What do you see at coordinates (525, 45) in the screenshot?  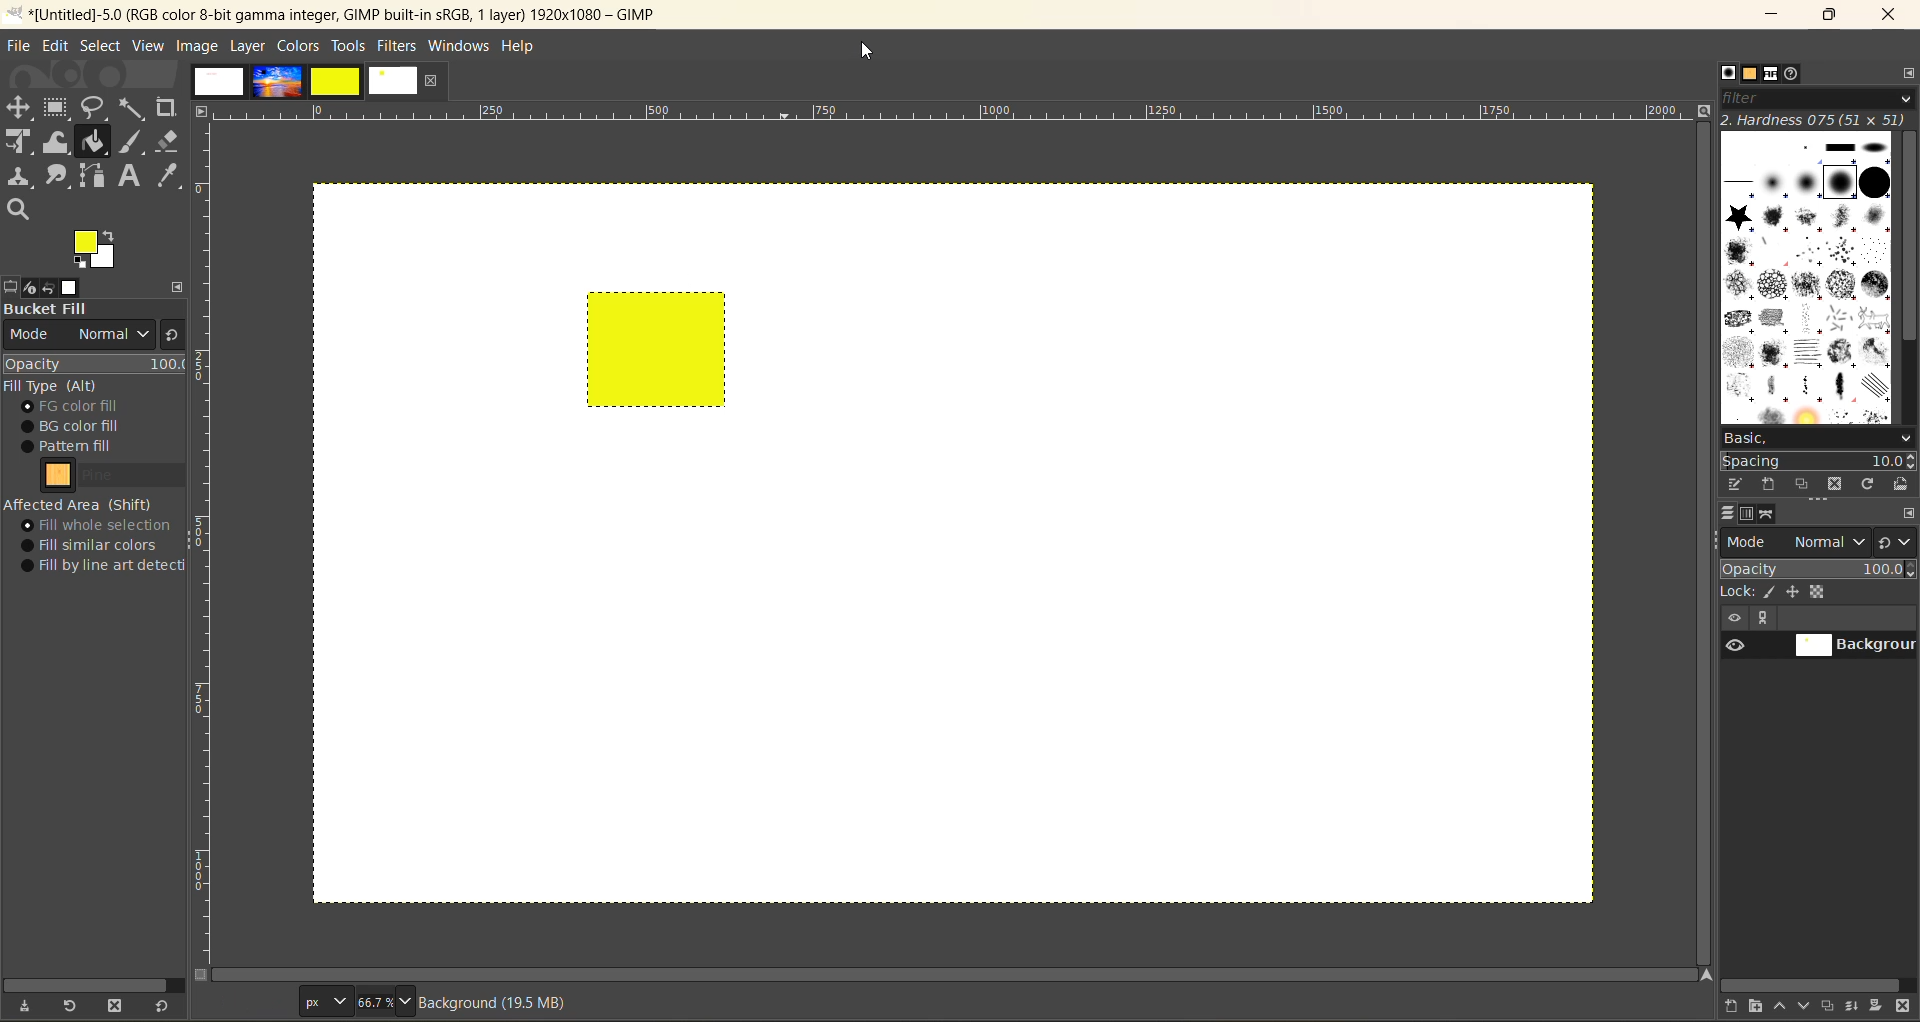 I see `help` at bounding box center [525, 45].